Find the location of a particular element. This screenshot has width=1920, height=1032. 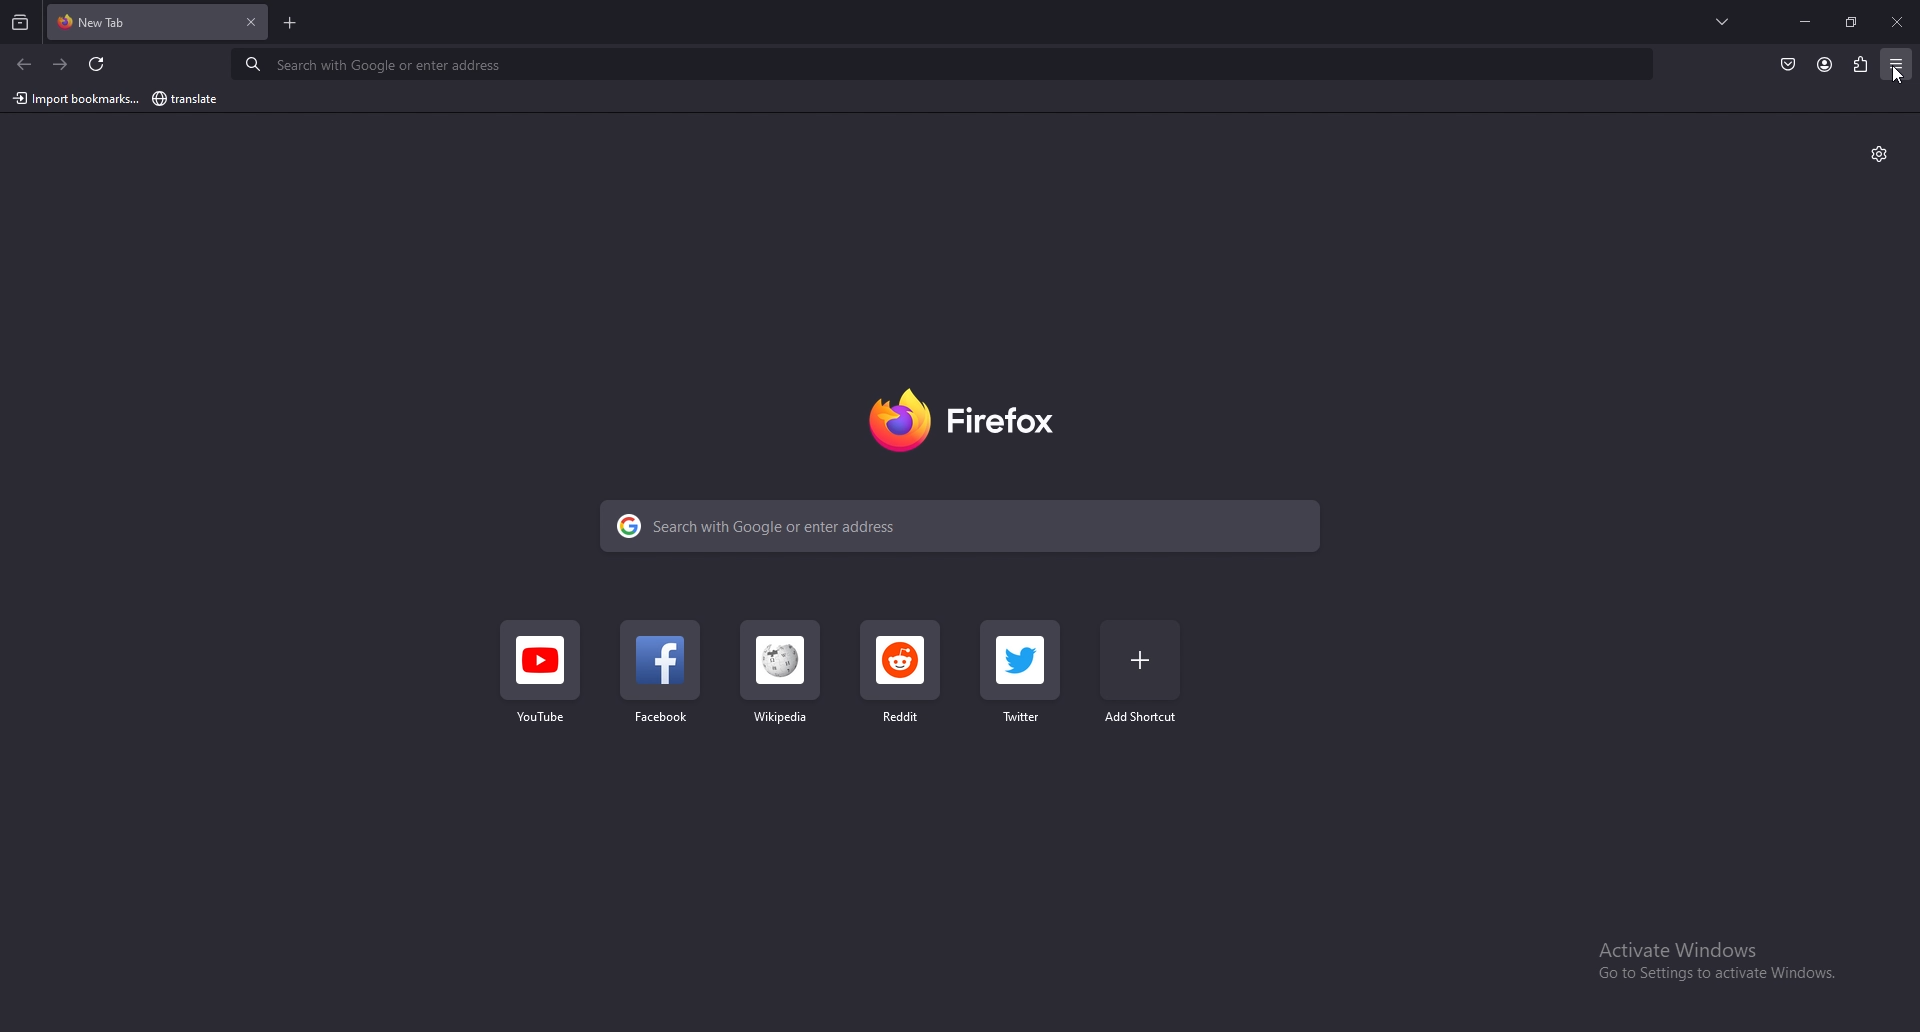

back is located at coordinates (26, 65).